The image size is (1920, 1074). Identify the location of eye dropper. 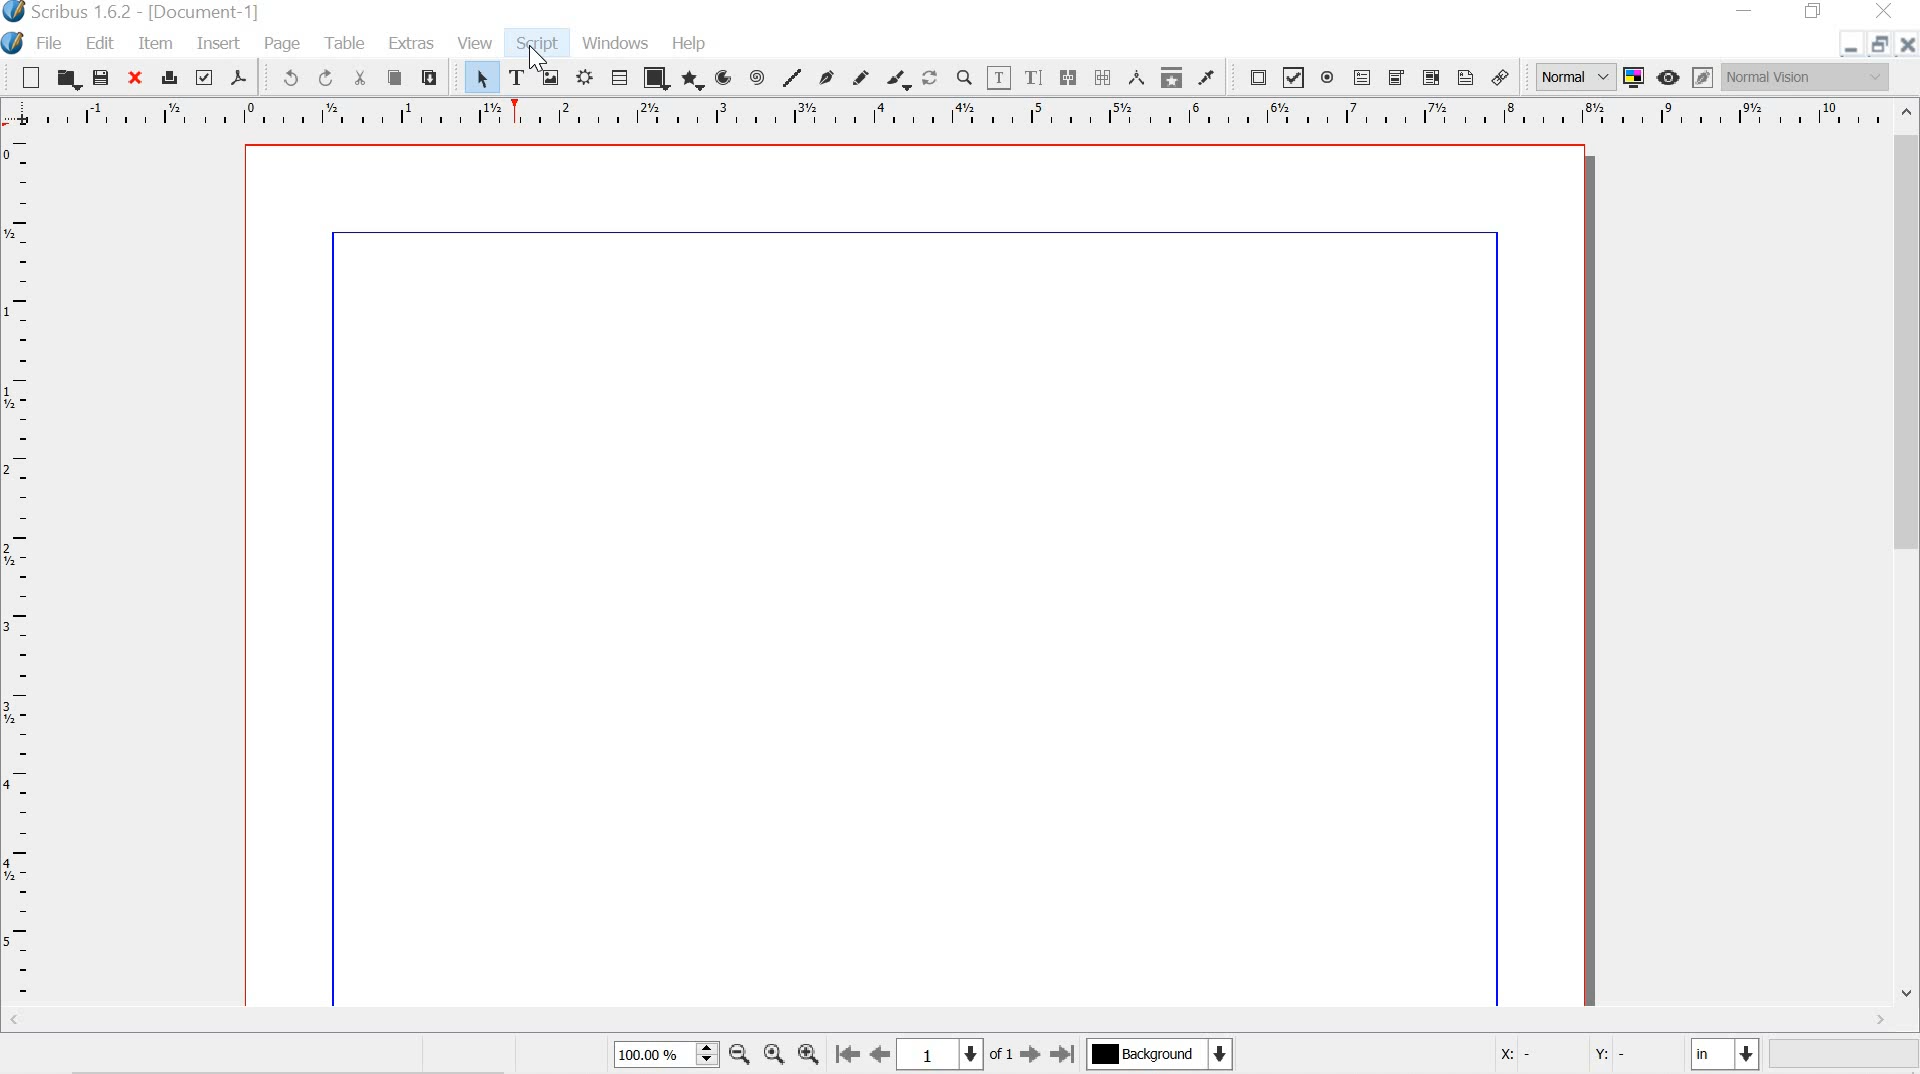
(1207, 78).